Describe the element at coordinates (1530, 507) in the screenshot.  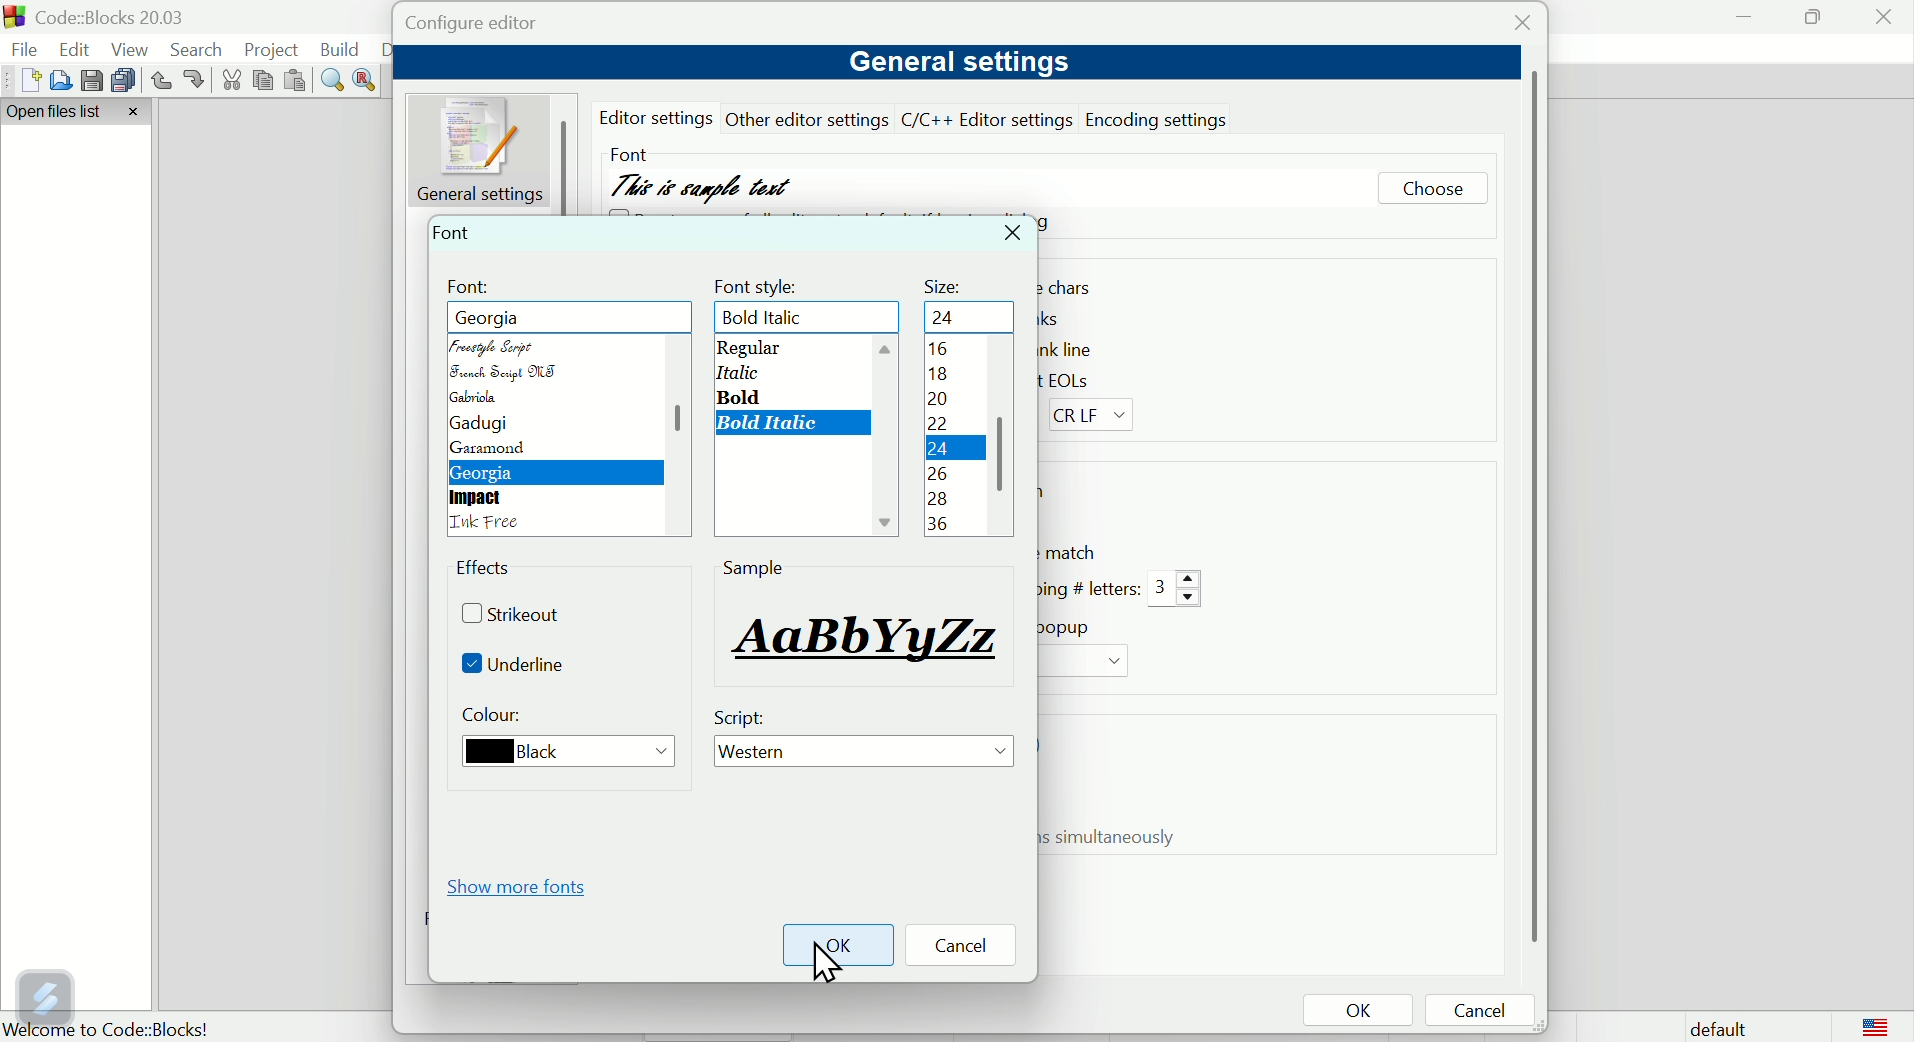
I see `scroll bar` at that location.